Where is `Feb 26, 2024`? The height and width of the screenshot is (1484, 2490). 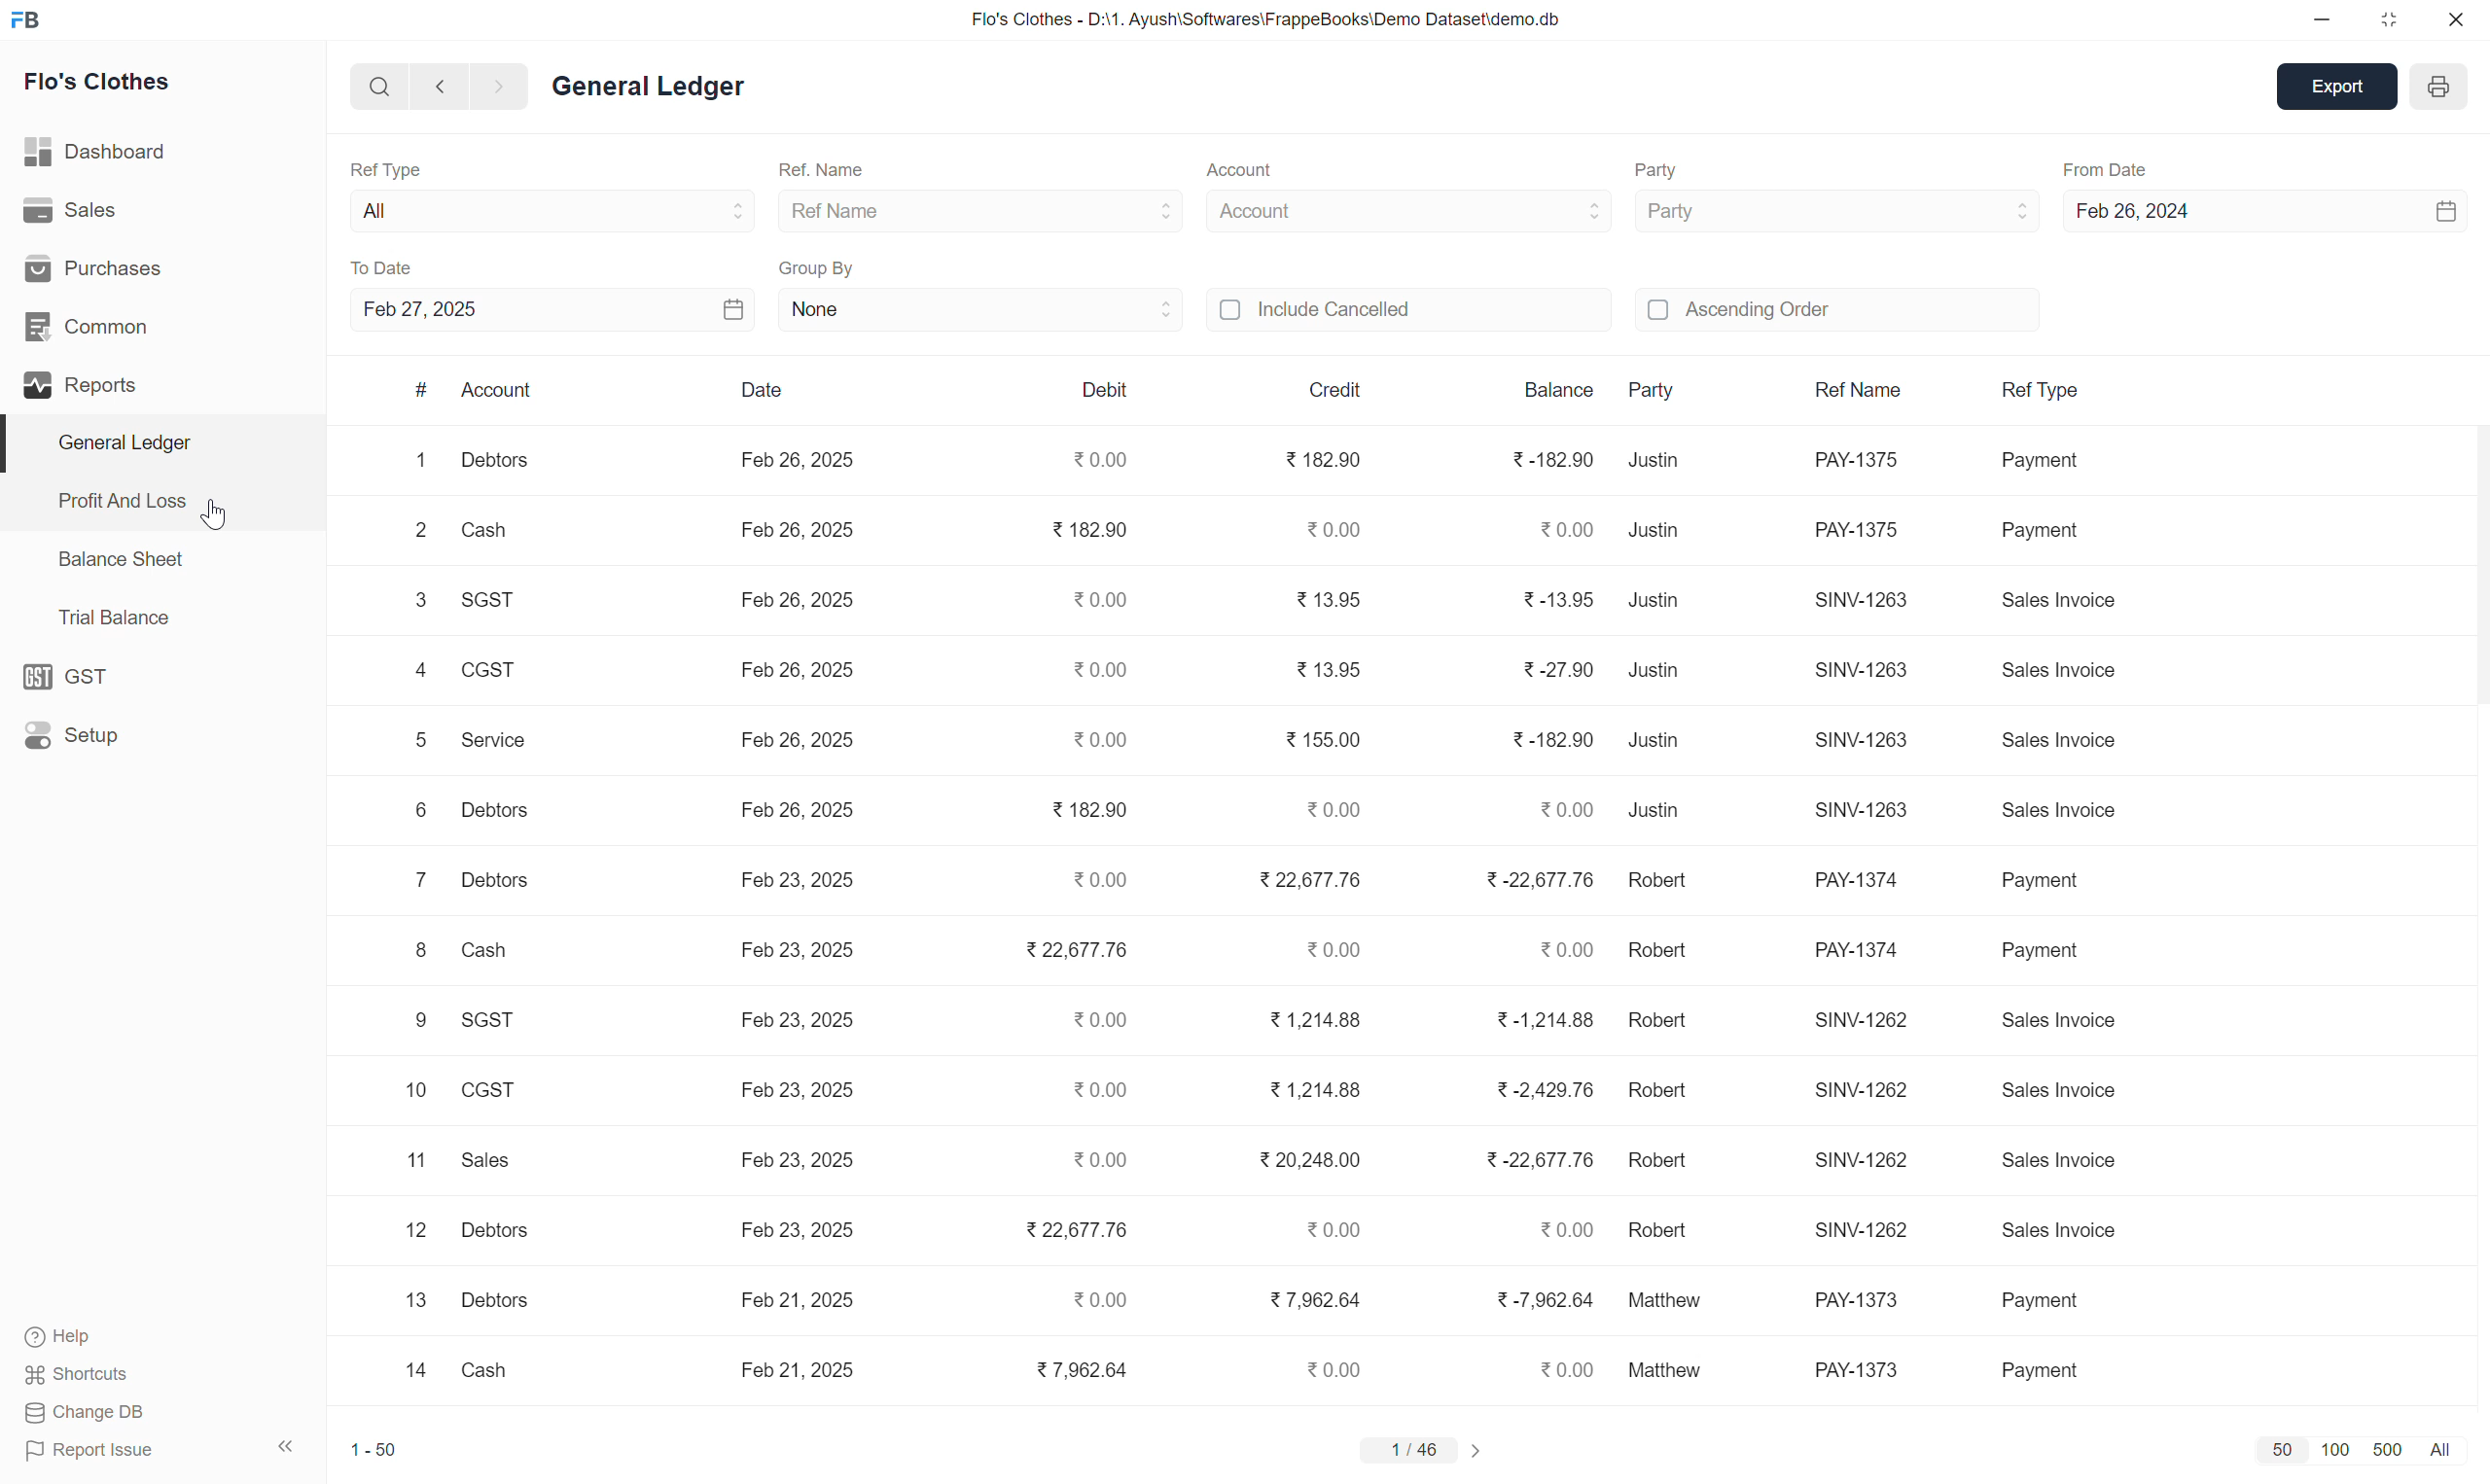
Feb 26, 2024 is located at coordinates (2165, 215).